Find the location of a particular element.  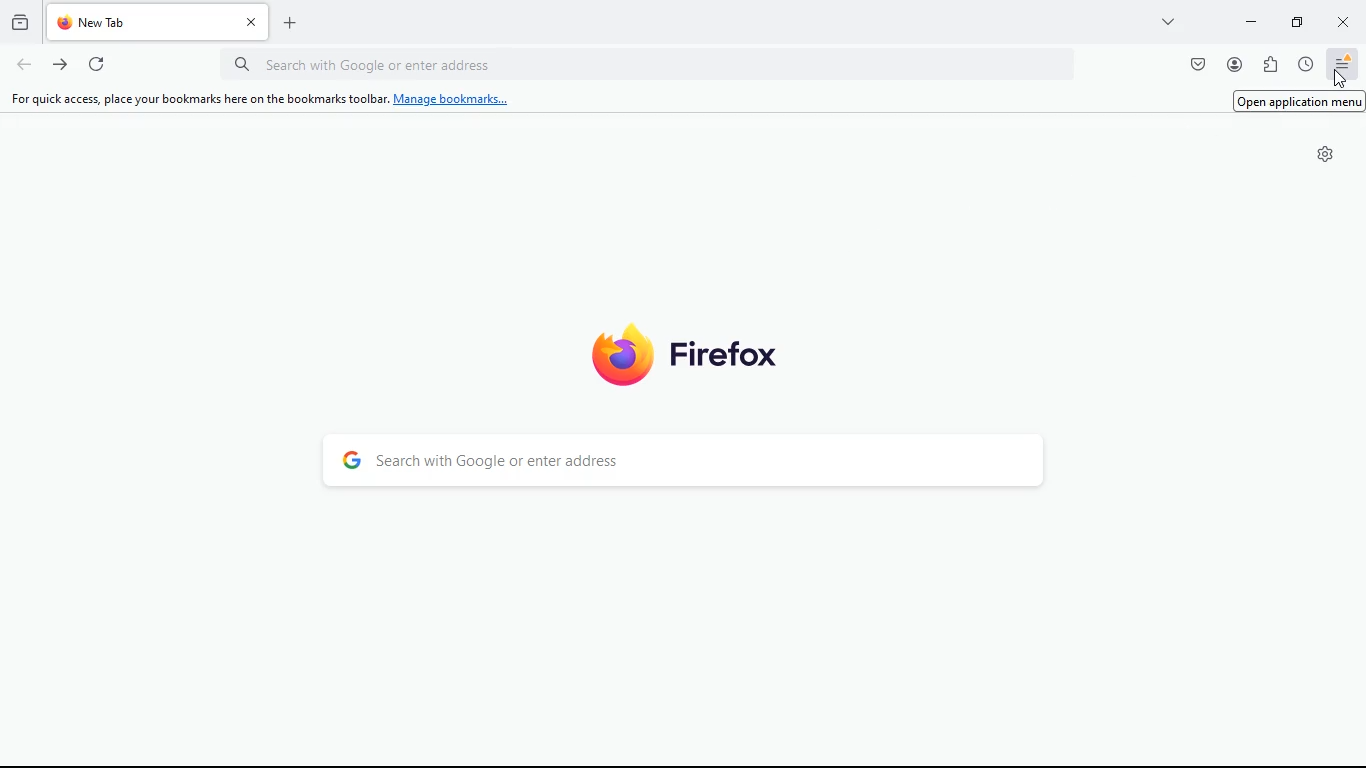

profile is located at coordinates (1234, 64).